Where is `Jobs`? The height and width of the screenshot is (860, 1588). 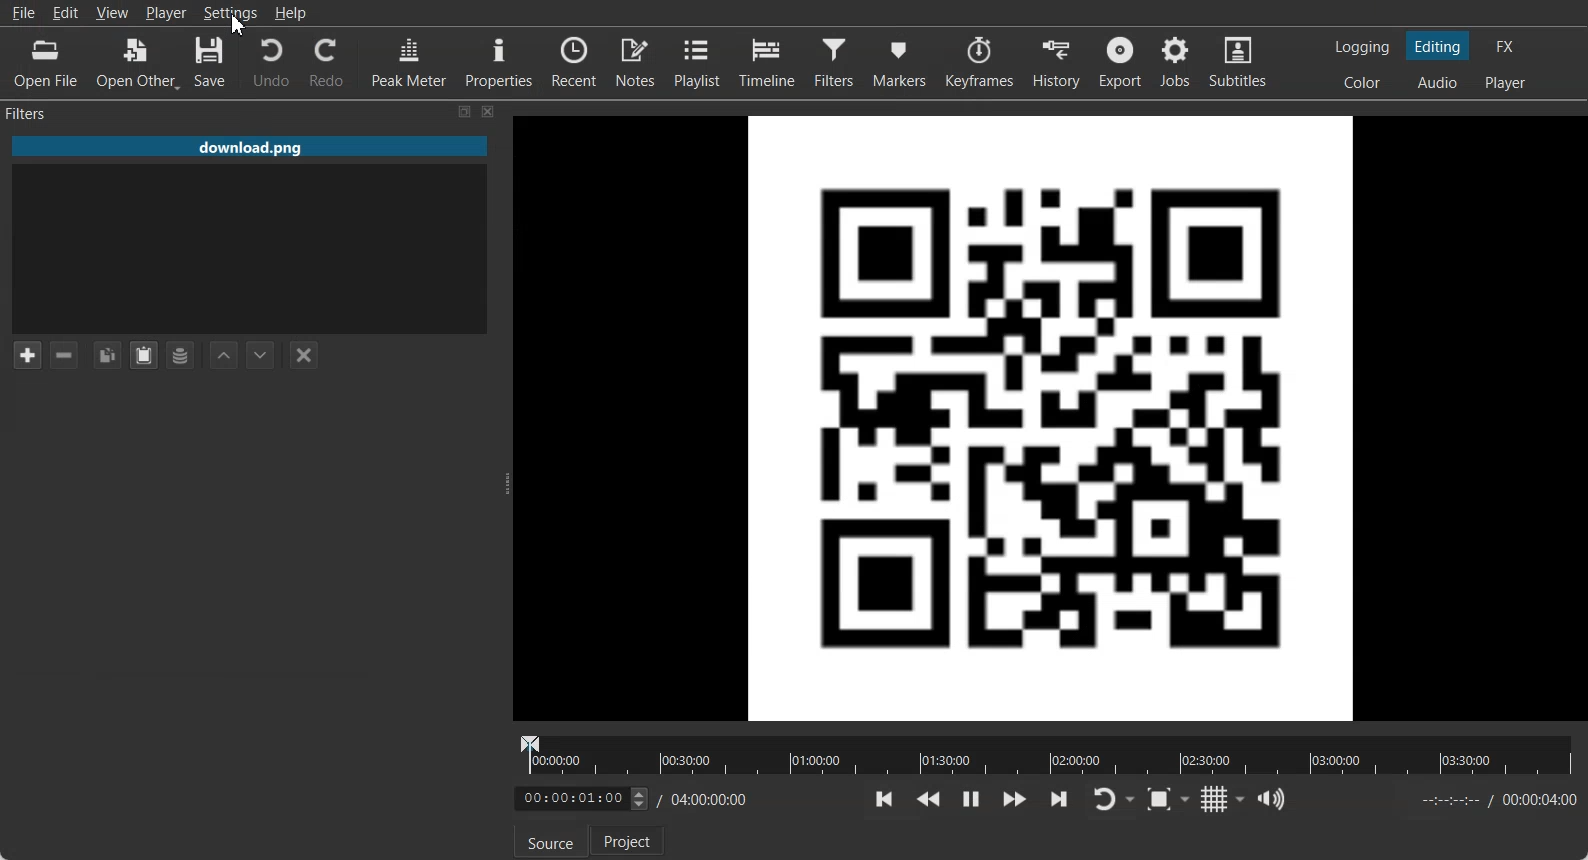 Jobs is located at coordinates (1177, 62).